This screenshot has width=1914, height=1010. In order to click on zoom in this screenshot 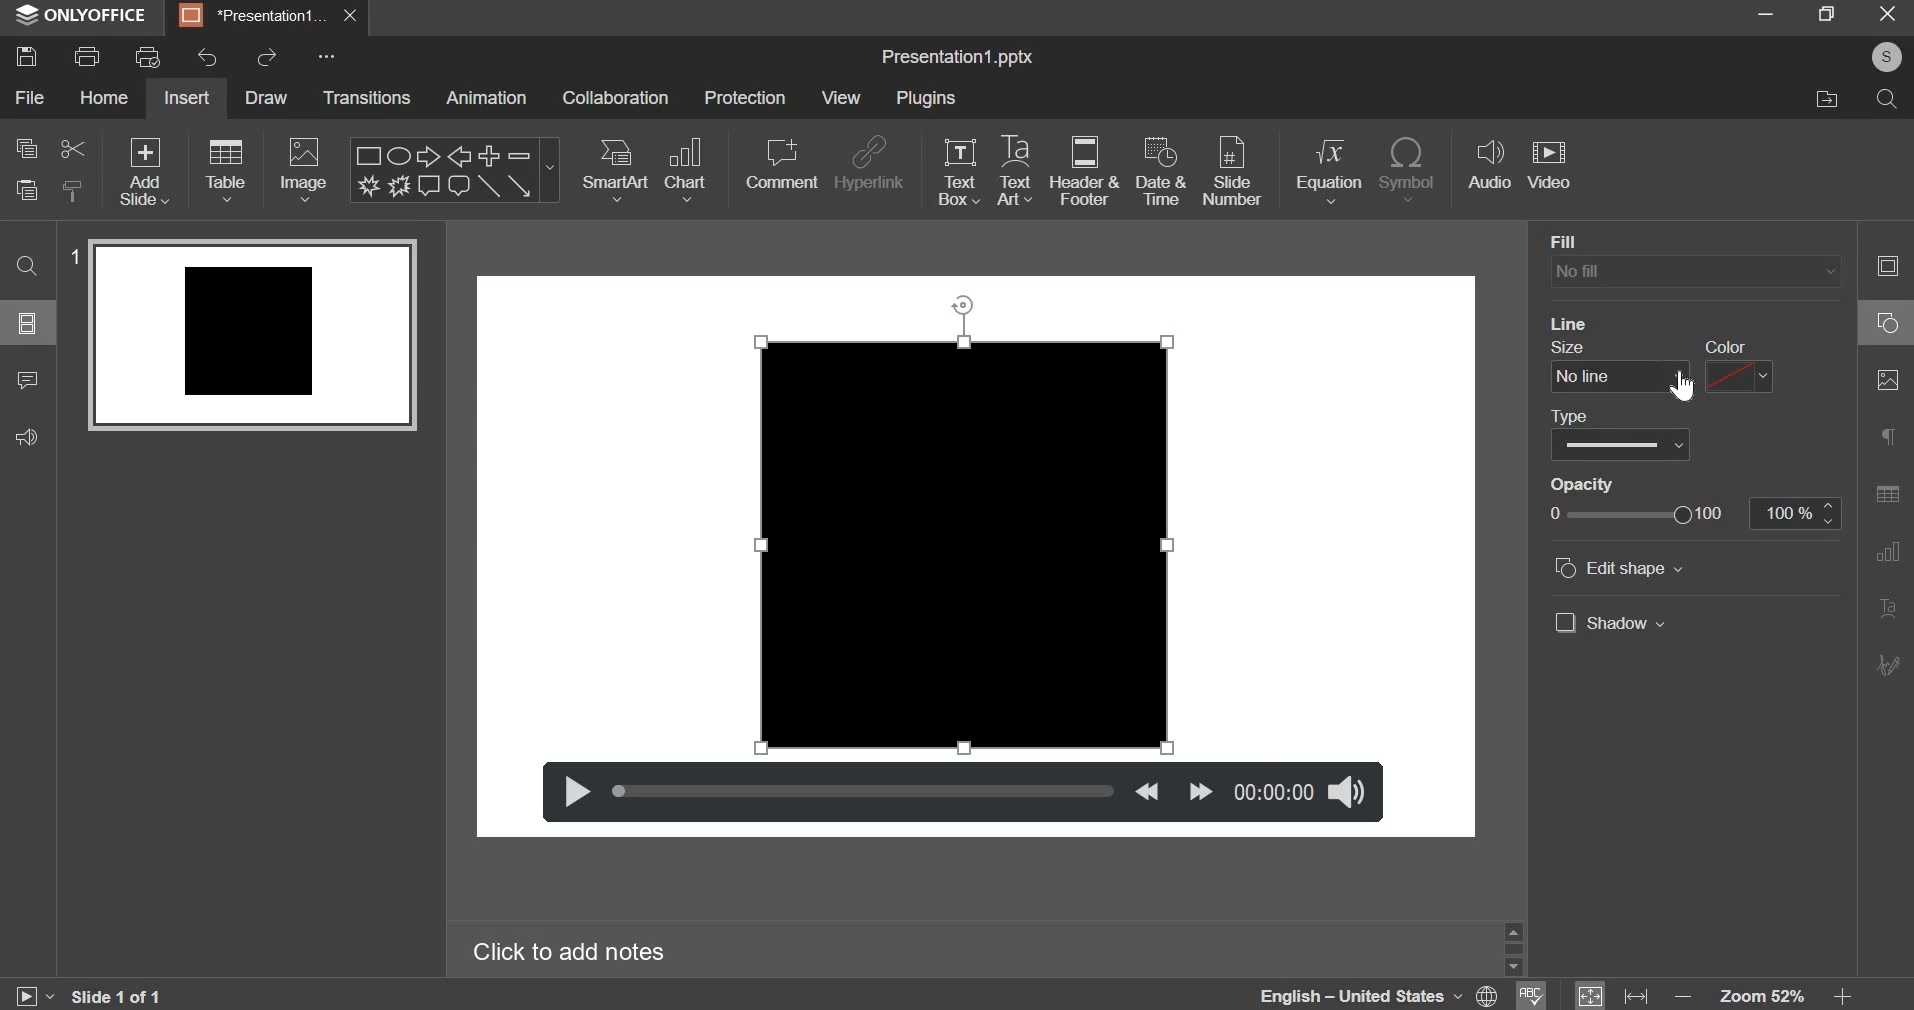, I will do `click(1773, 991)`.